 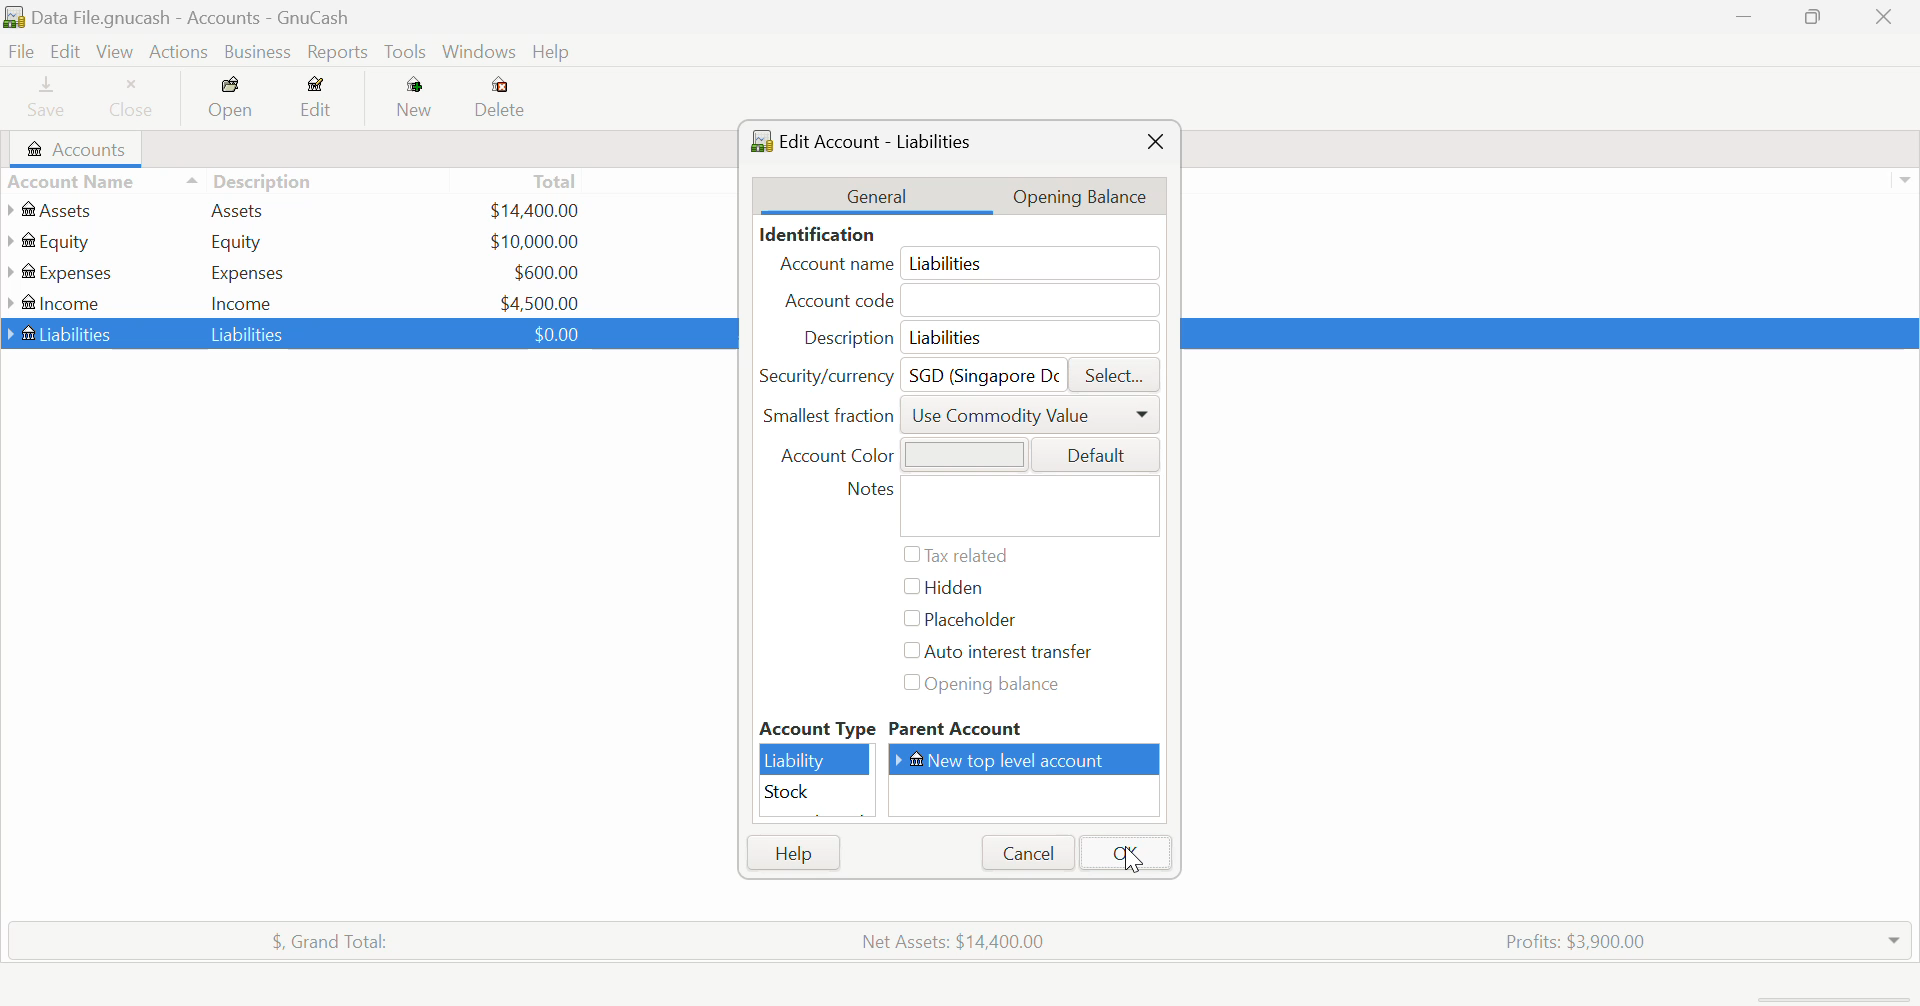 I want to click on Edit, so click(x=64, y=52).